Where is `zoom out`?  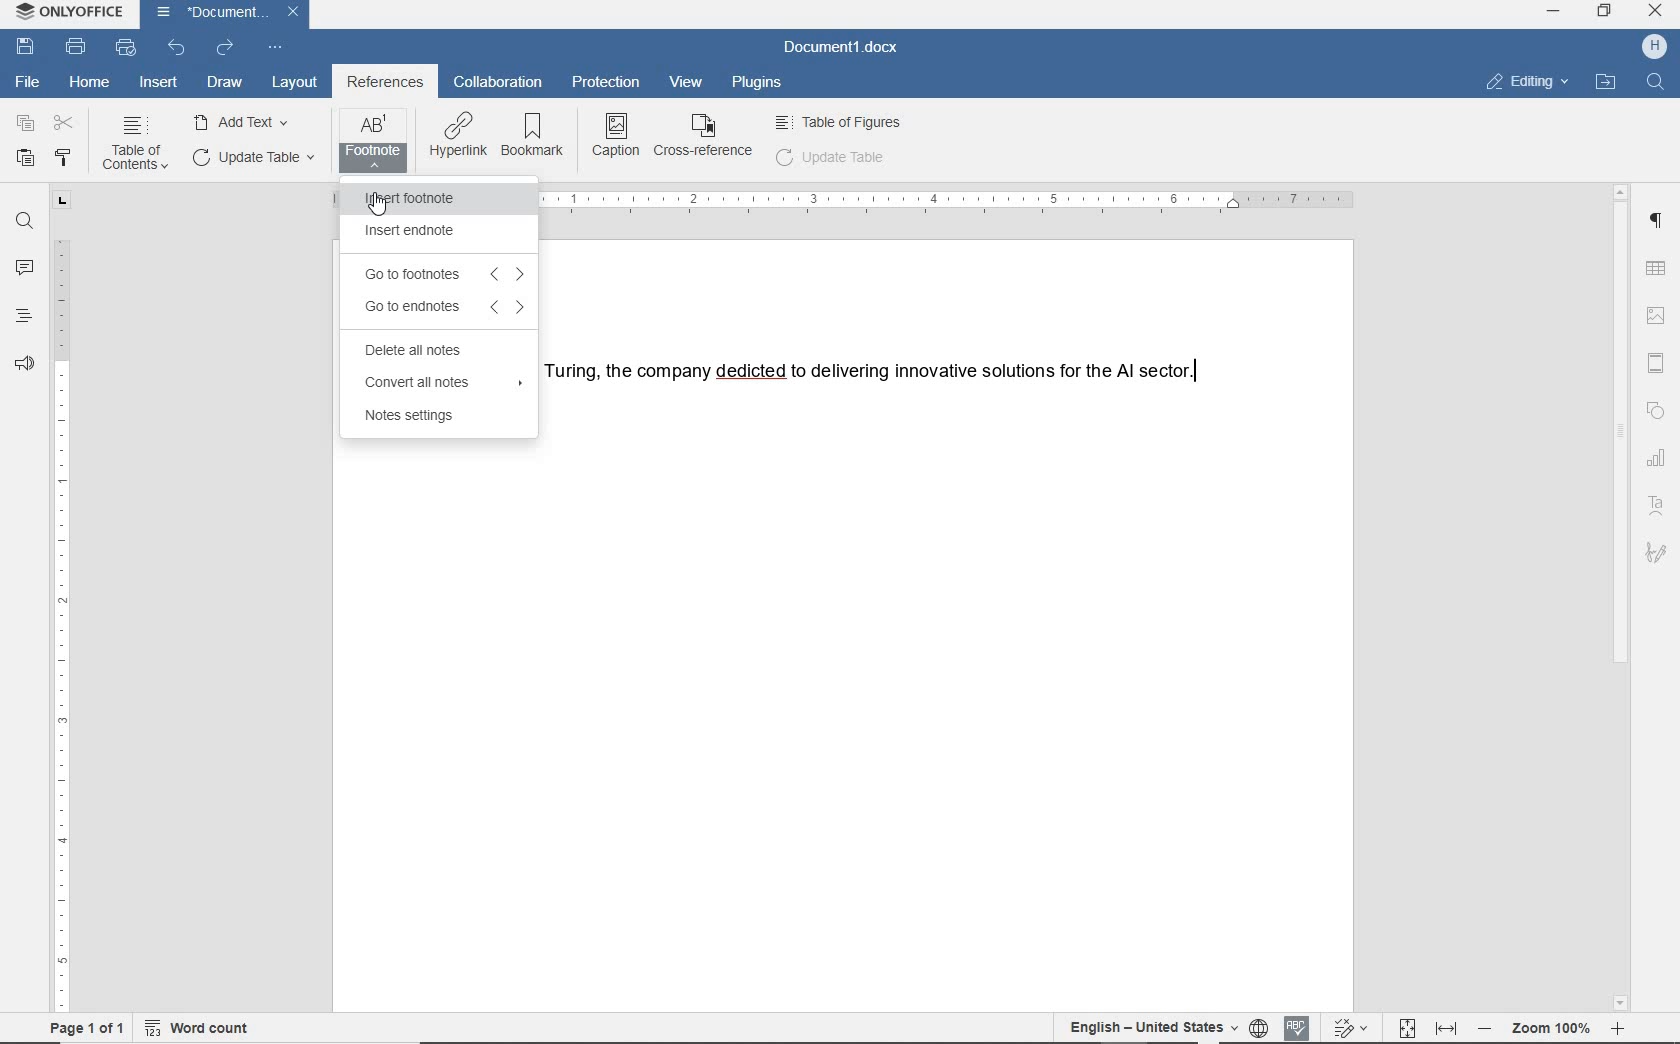 zoom out is located at coordinates (1490, 1030).